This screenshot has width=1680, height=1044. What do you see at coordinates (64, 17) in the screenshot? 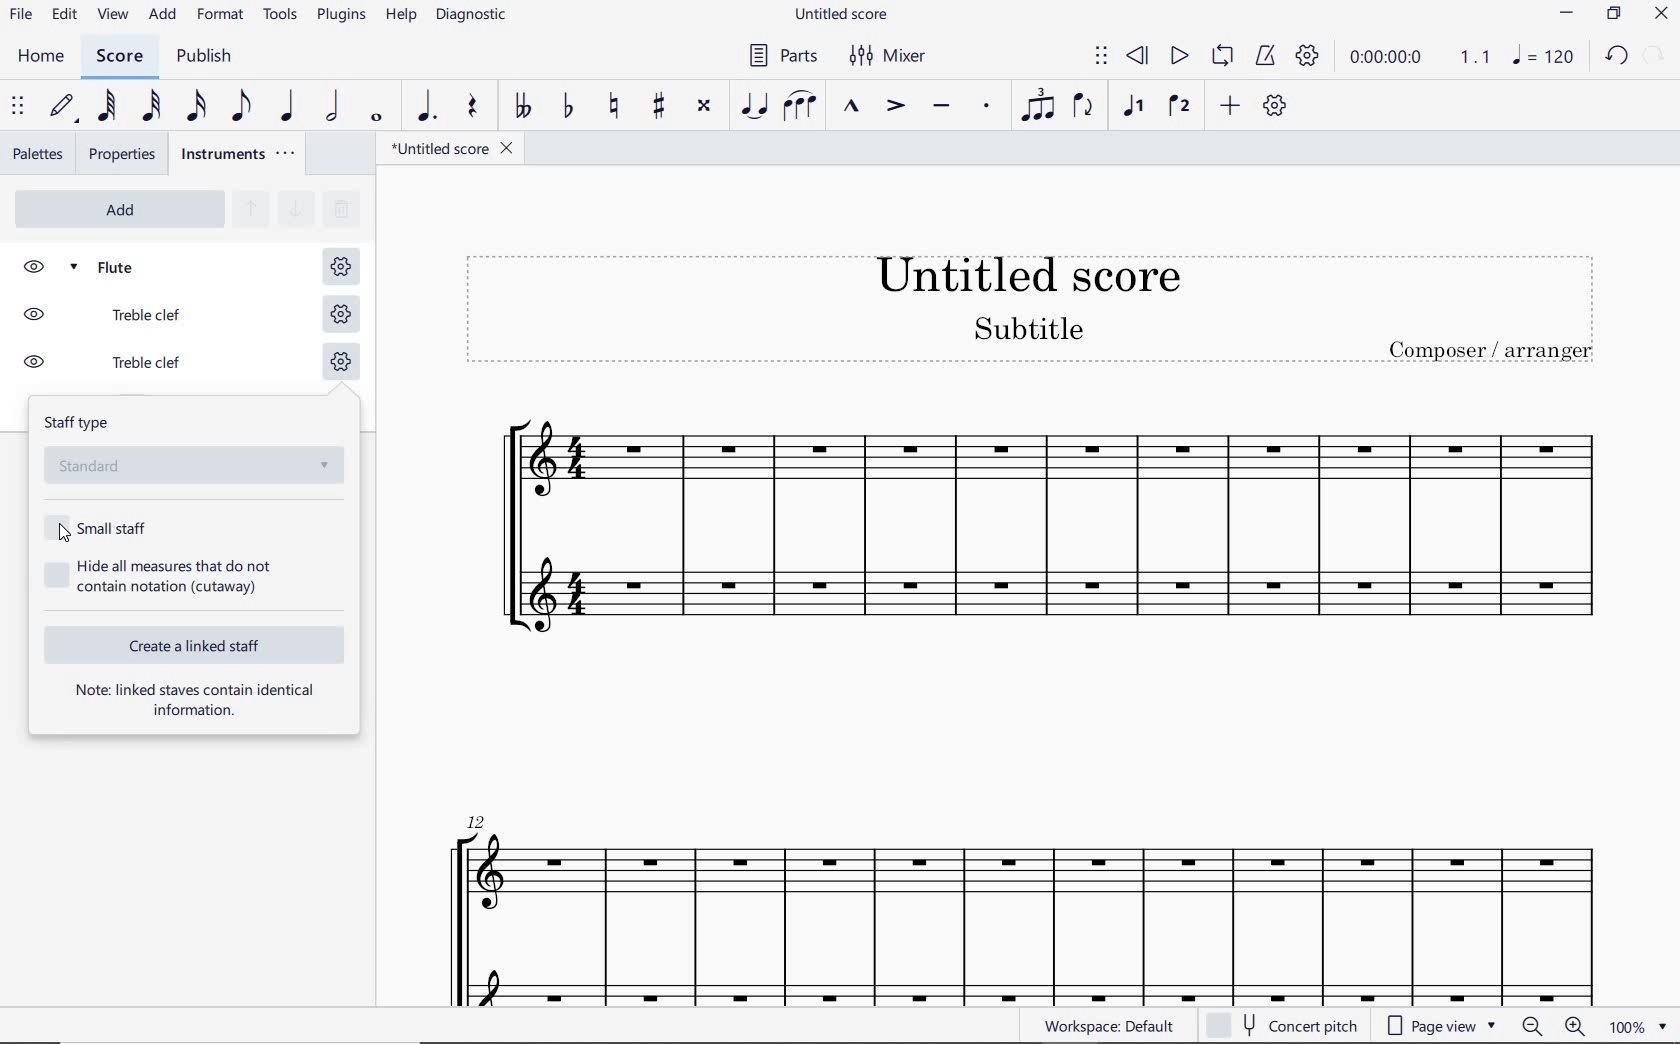
I see `edit` at bounding box center [64, 17].